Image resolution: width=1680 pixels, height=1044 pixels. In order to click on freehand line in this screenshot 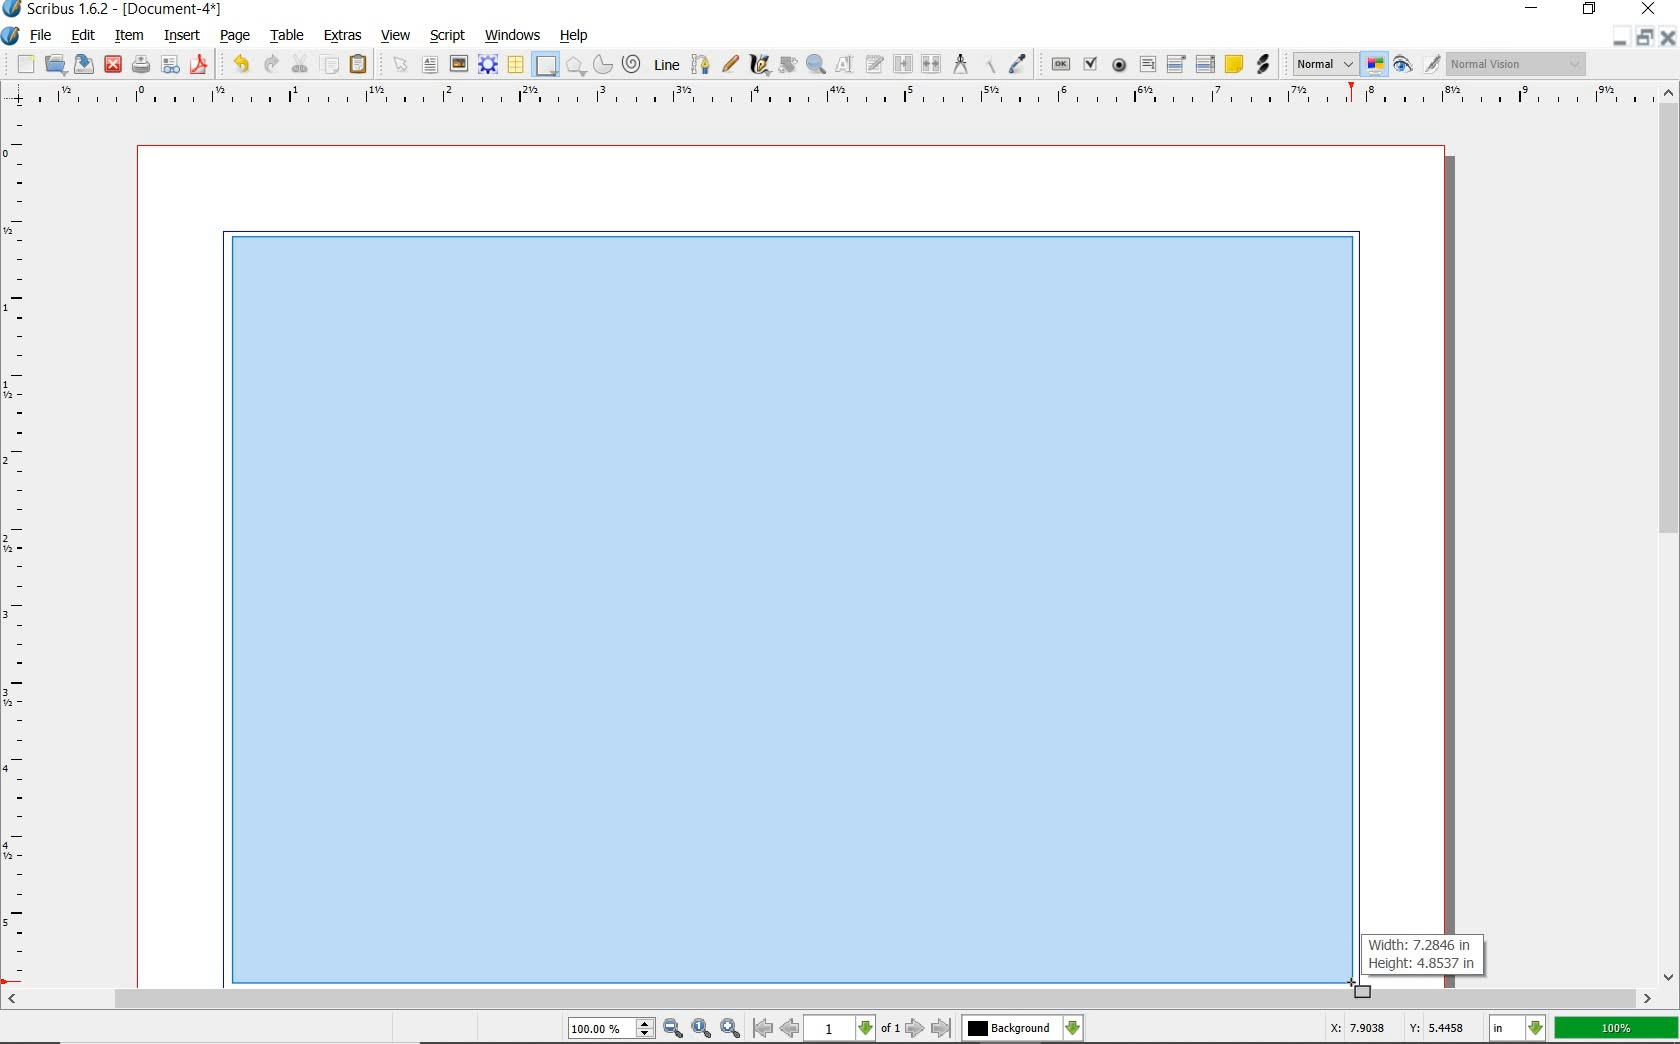, I will do `click(732, 65)`.